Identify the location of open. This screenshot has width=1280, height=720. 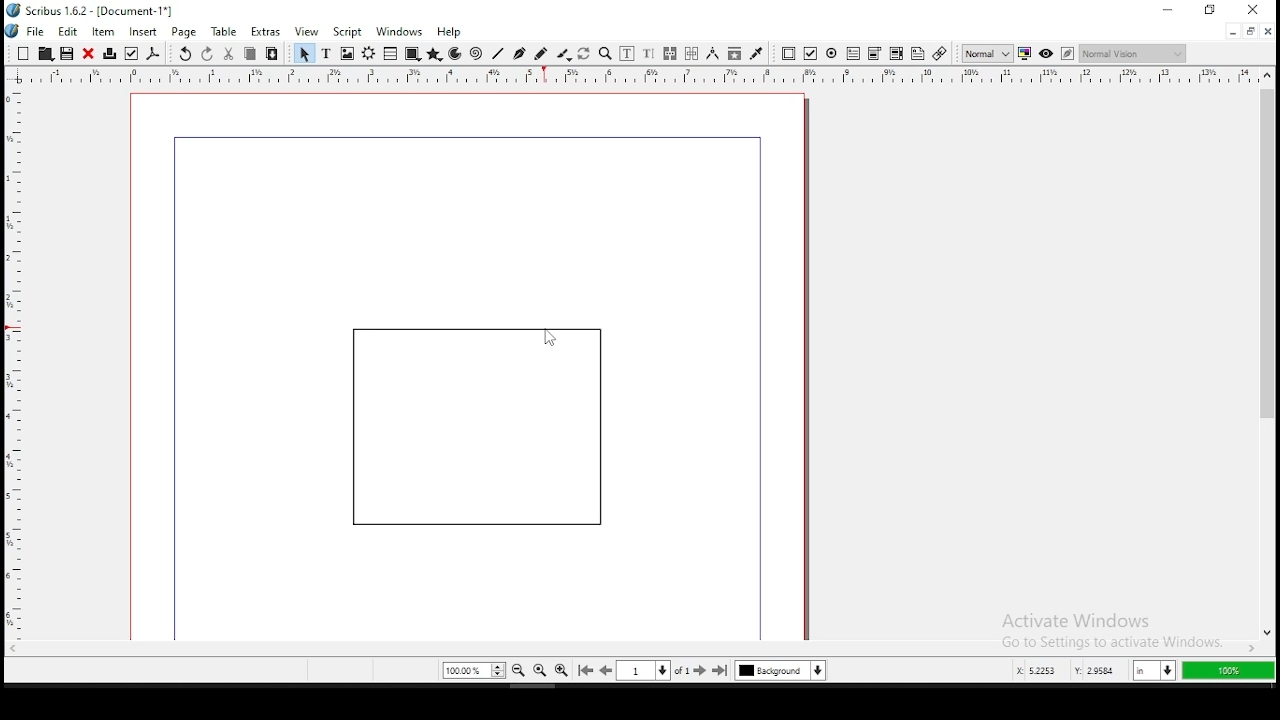
(44, 53).